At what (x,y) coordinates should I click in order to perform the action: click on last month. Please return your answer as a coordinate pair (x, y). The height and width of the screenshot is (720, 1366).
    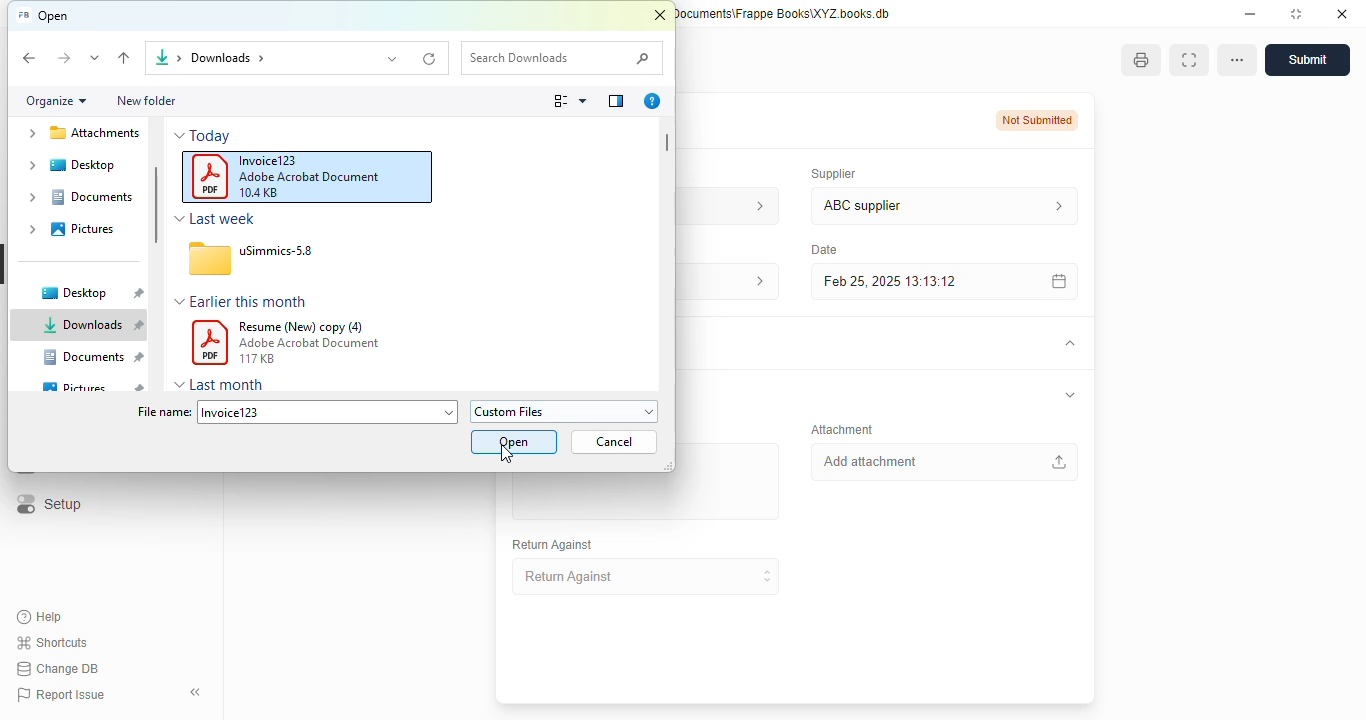
    Looking at the image, I should click on (228, 384).